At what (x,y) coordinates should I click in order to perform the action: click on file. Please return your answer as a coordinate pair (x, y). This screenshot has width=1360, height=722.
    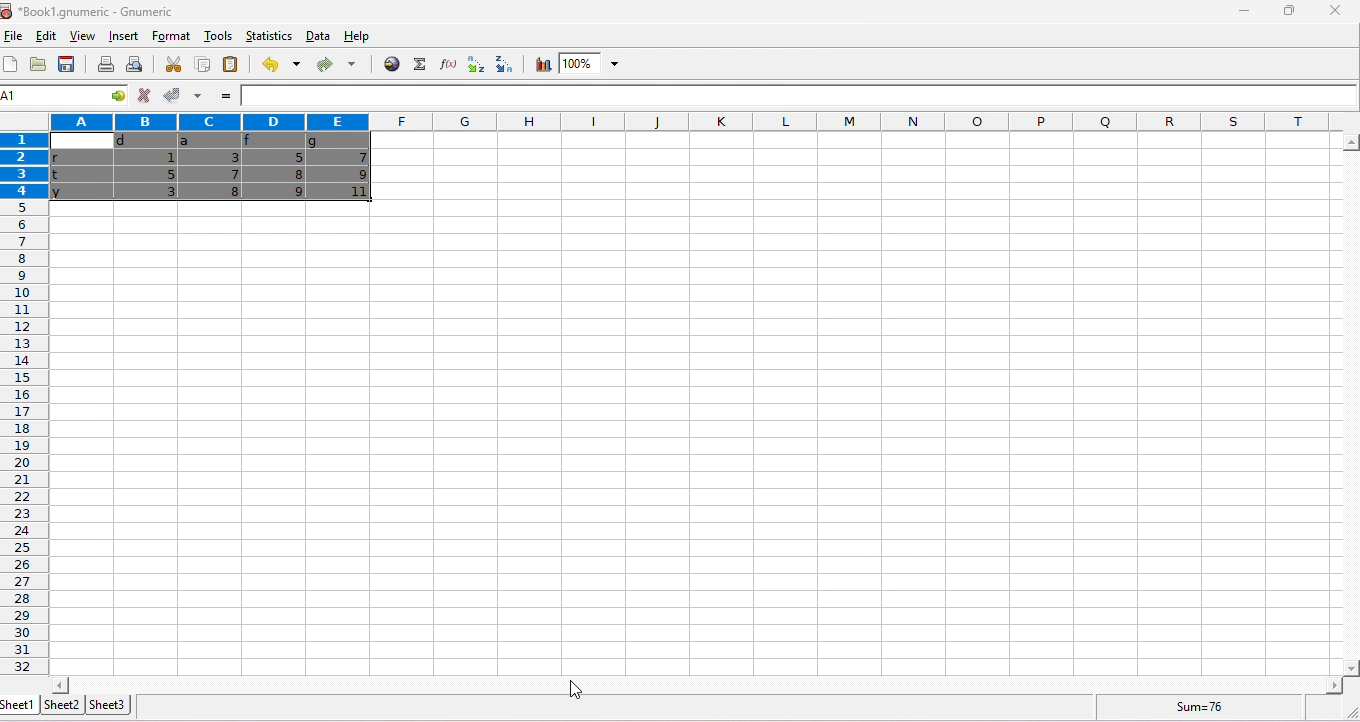
    Looking at the image, I should click on (14, 37).